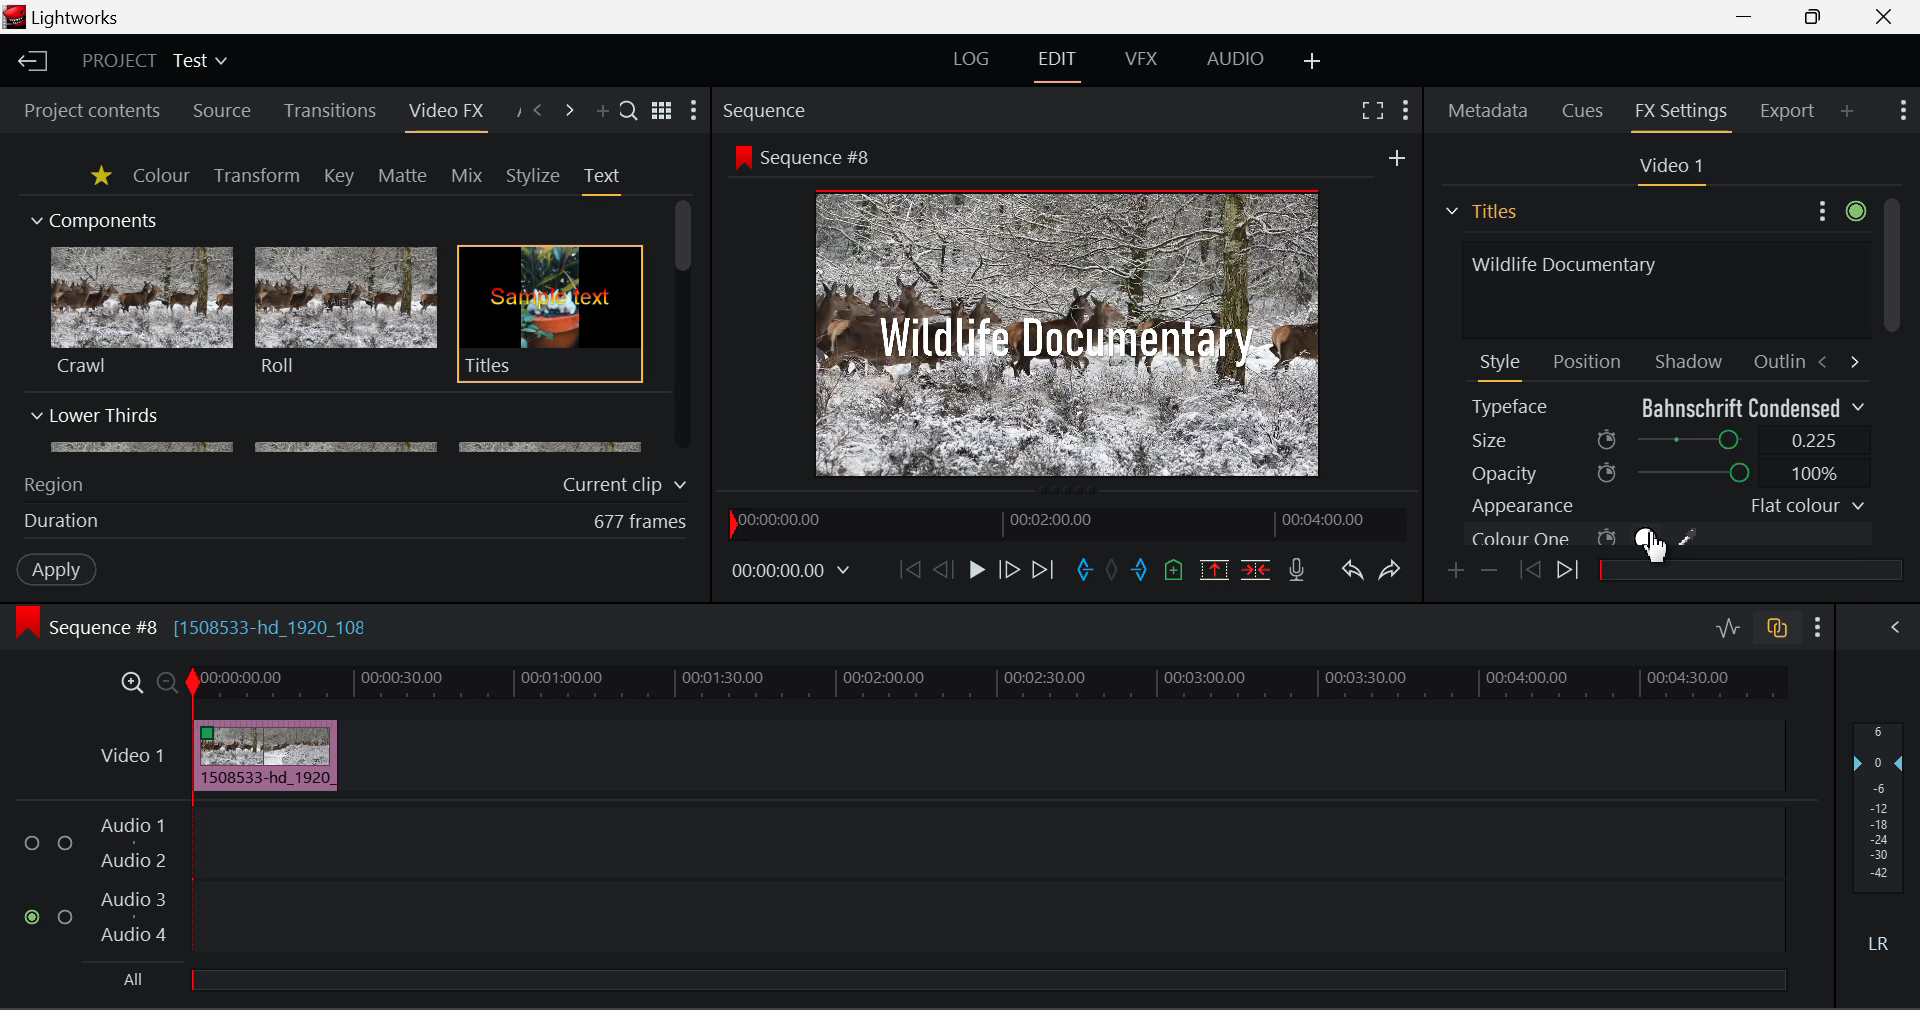 This screenshot has height=1010, width=1920. What do you see at coordinates (762, 109) in the screenshot?
I see `Sequence` at bounding box center [762, 109].